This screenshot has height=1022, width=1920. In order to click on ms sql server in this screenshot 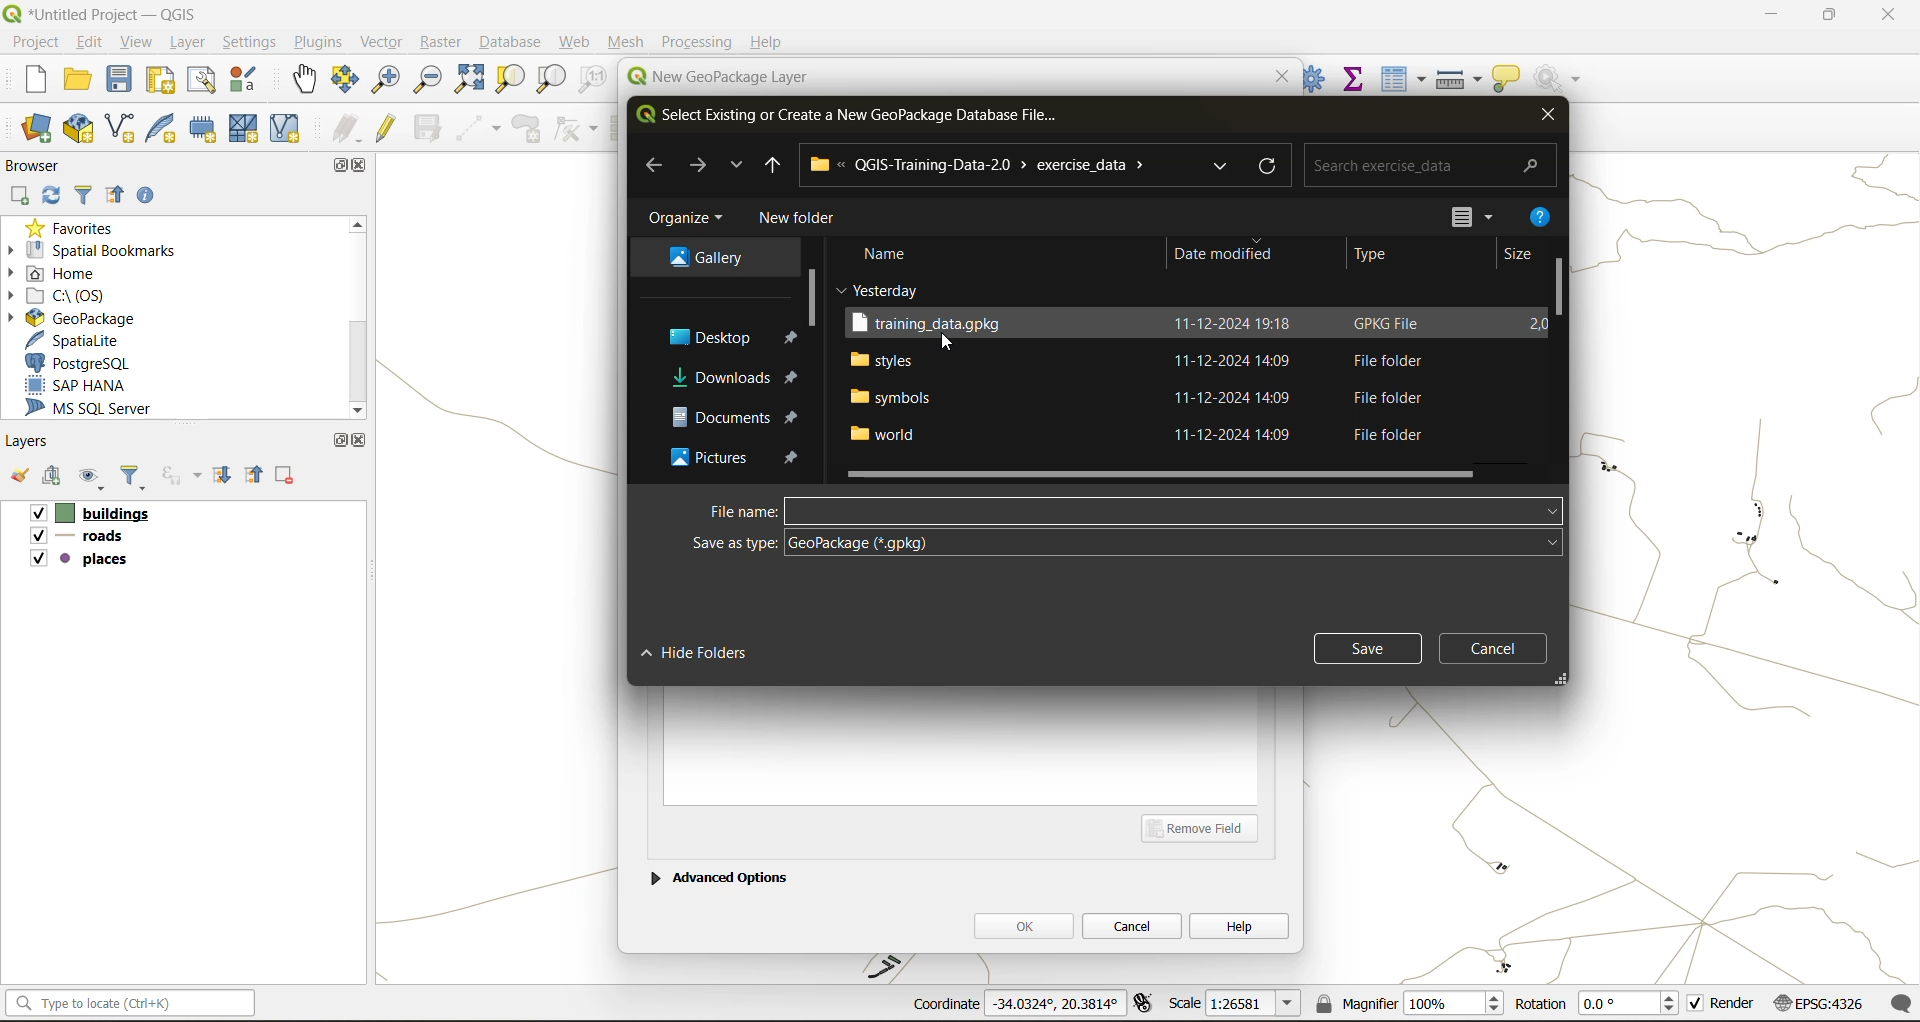, I will do `click(102, 411)`.